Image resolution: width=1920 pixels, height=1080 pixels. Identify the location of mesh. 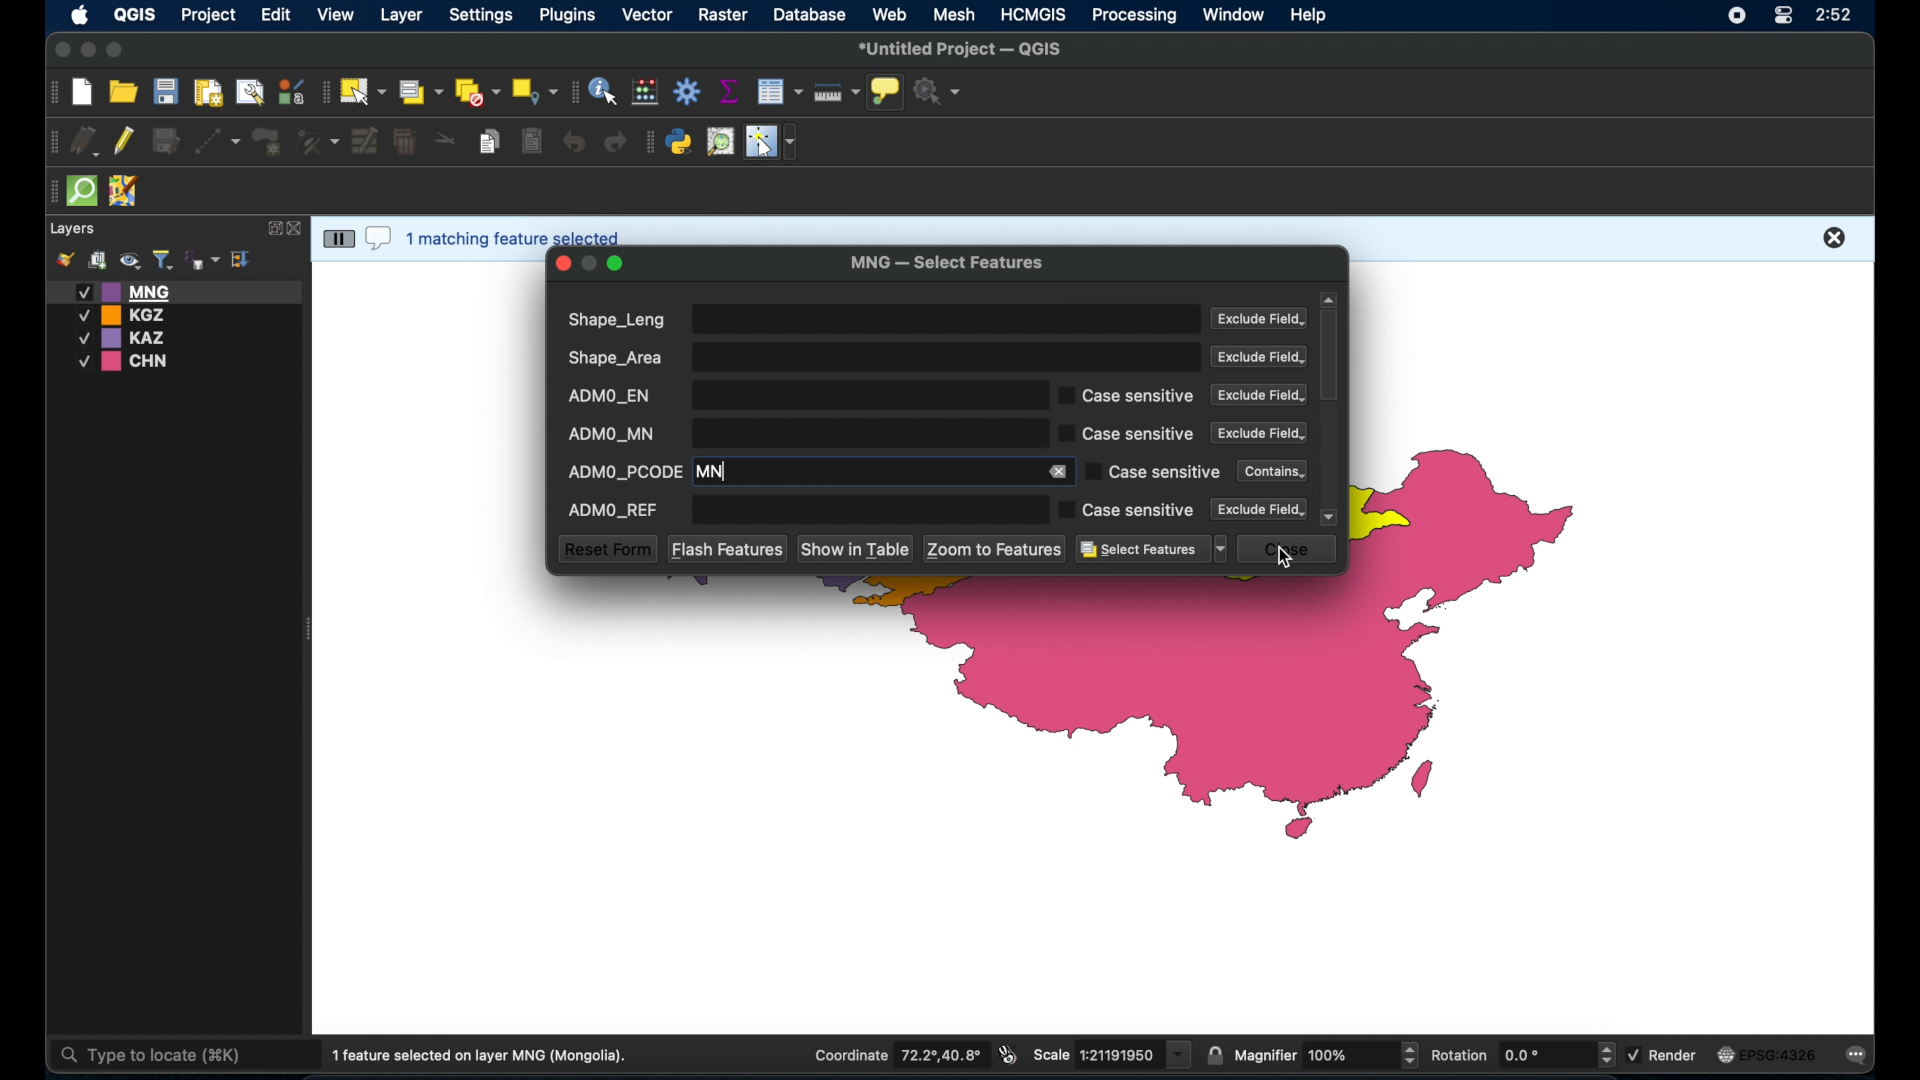
(956, 15).